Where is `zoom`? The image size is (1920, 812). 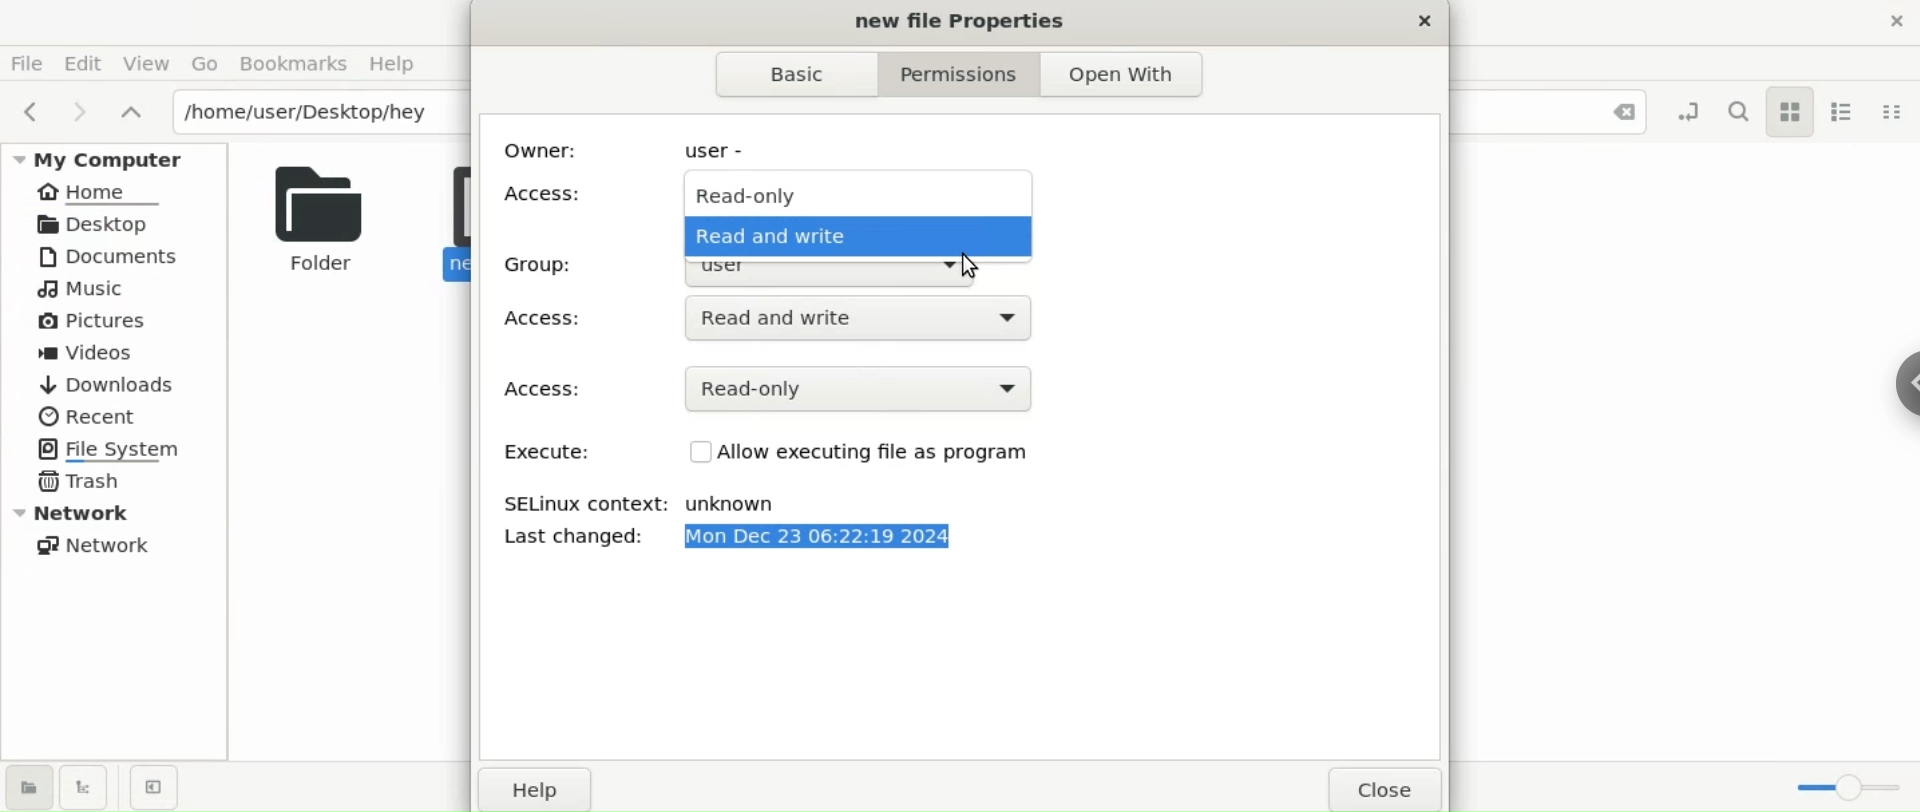
zoom is located at coordinates (1846, 788).